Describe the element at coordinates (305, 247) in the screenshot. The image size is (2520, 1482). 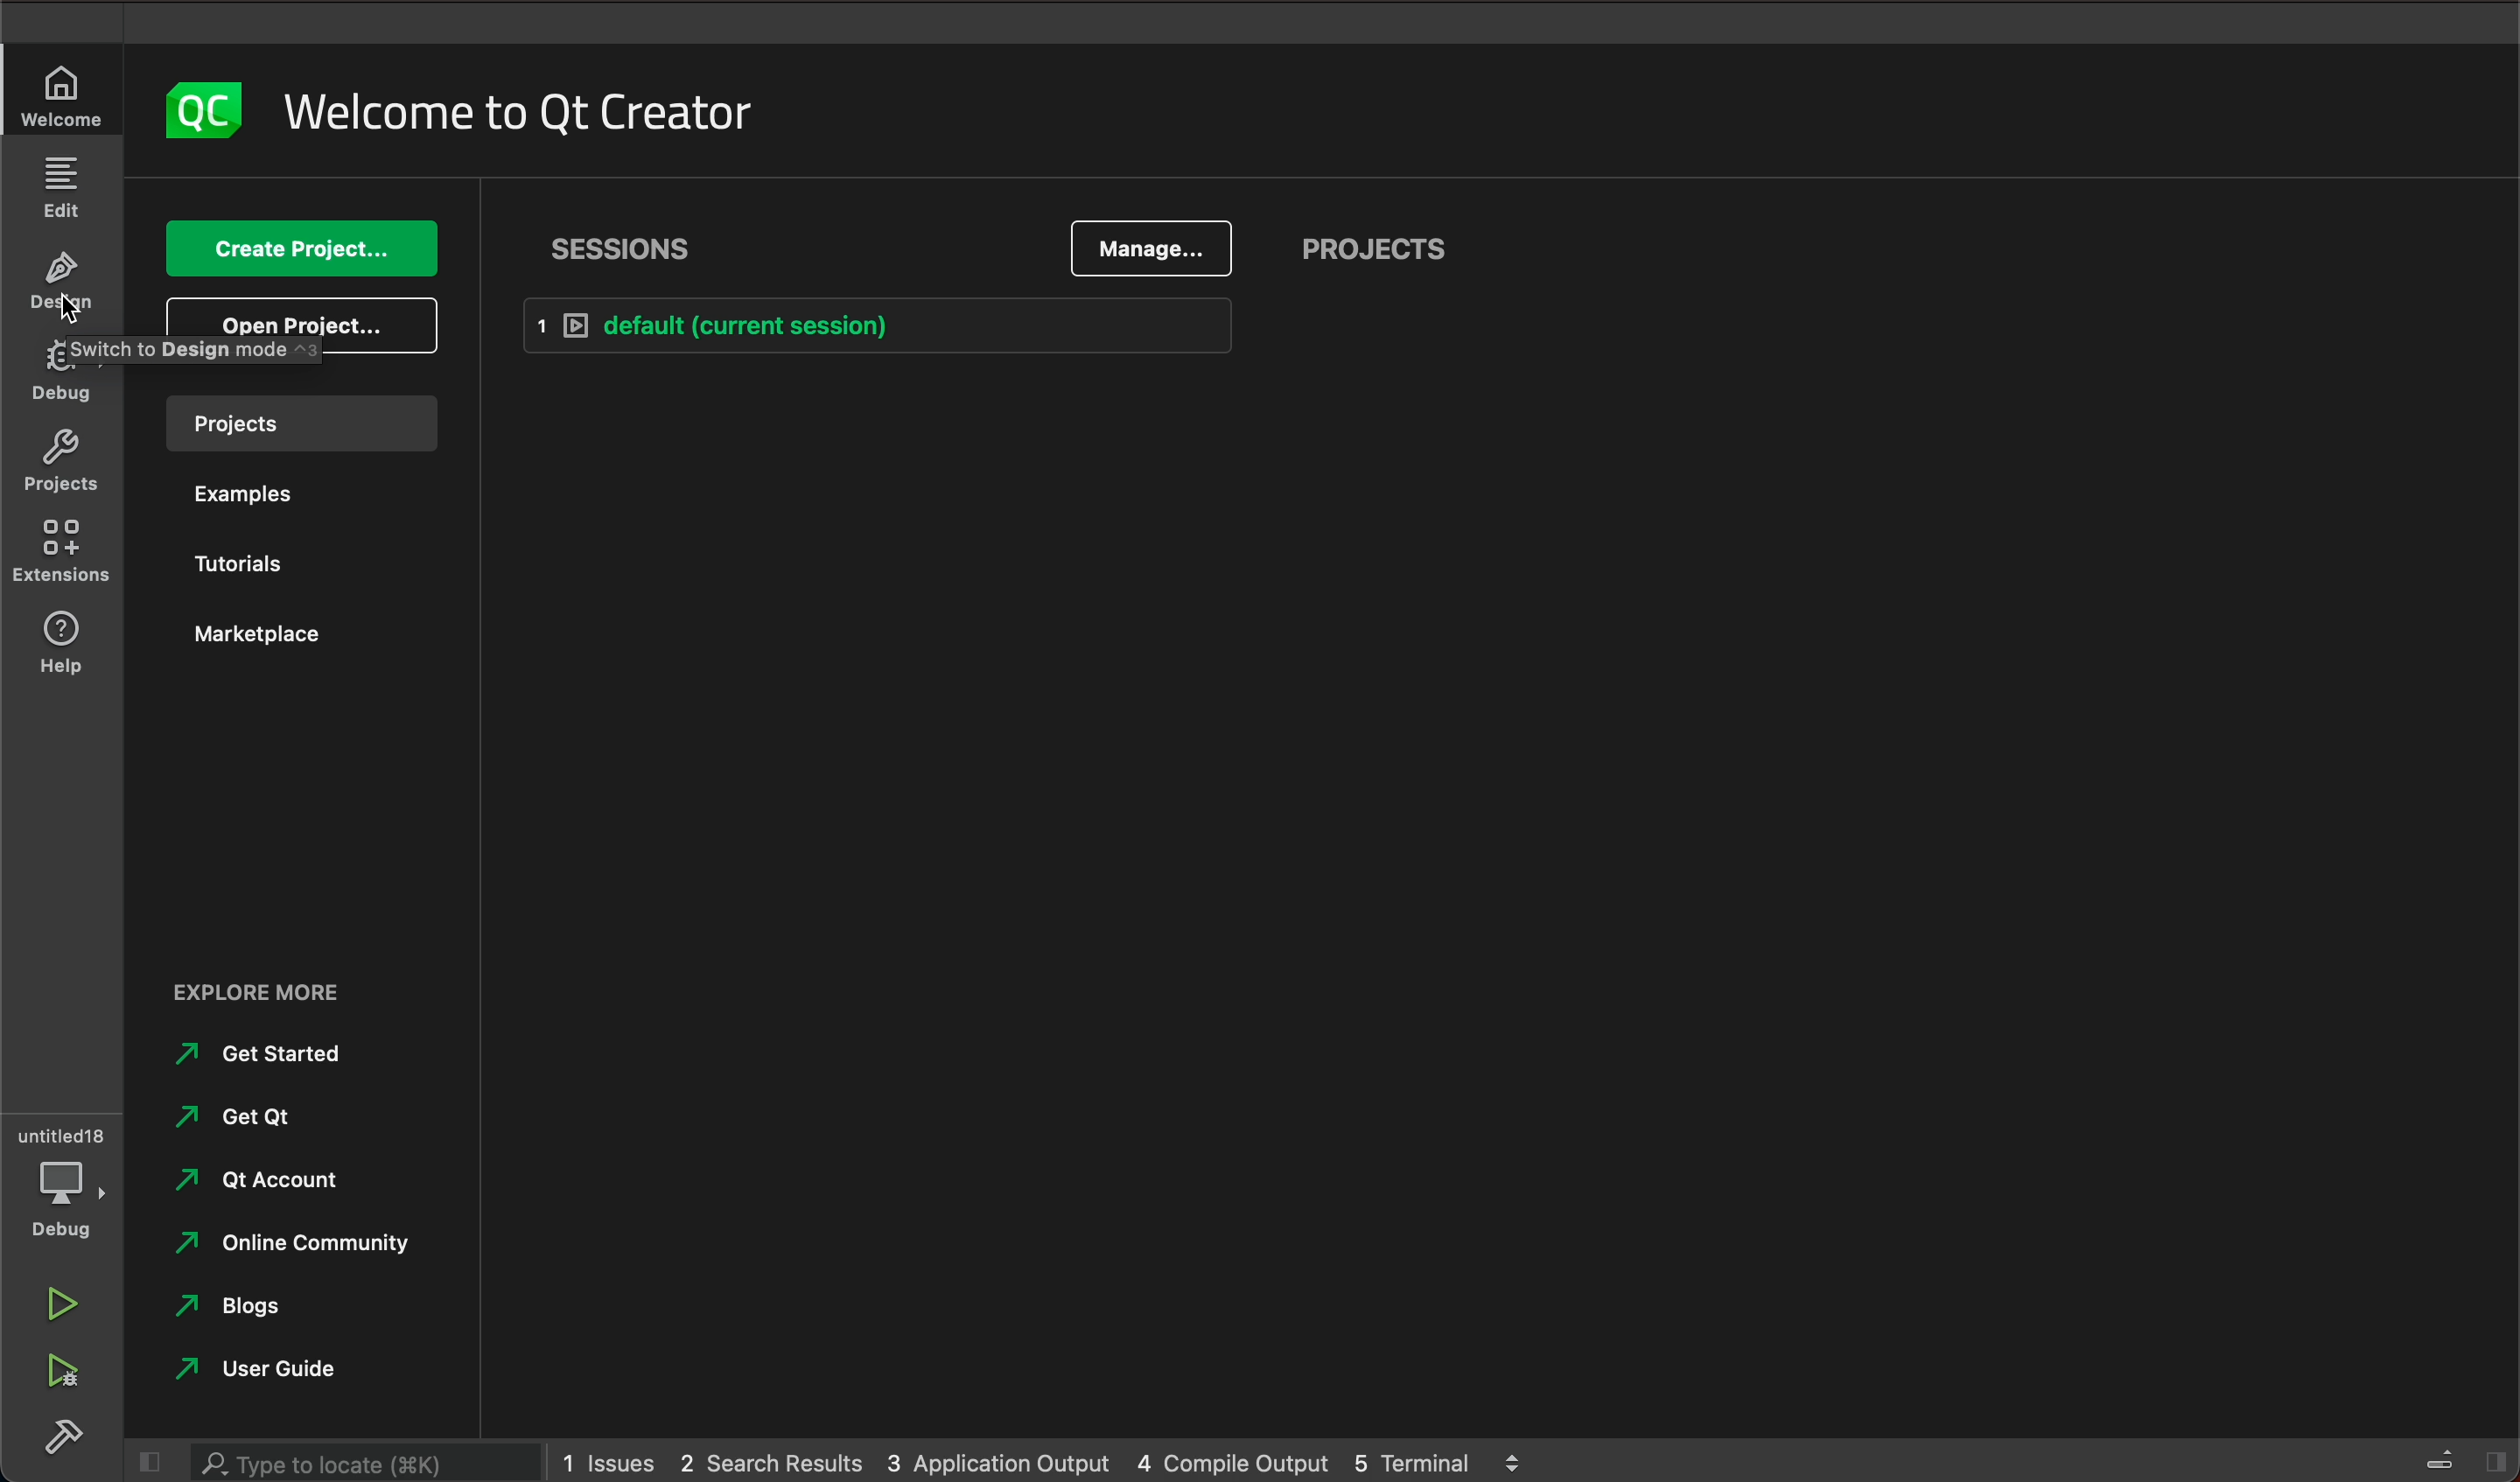
I see `create project` at that location.